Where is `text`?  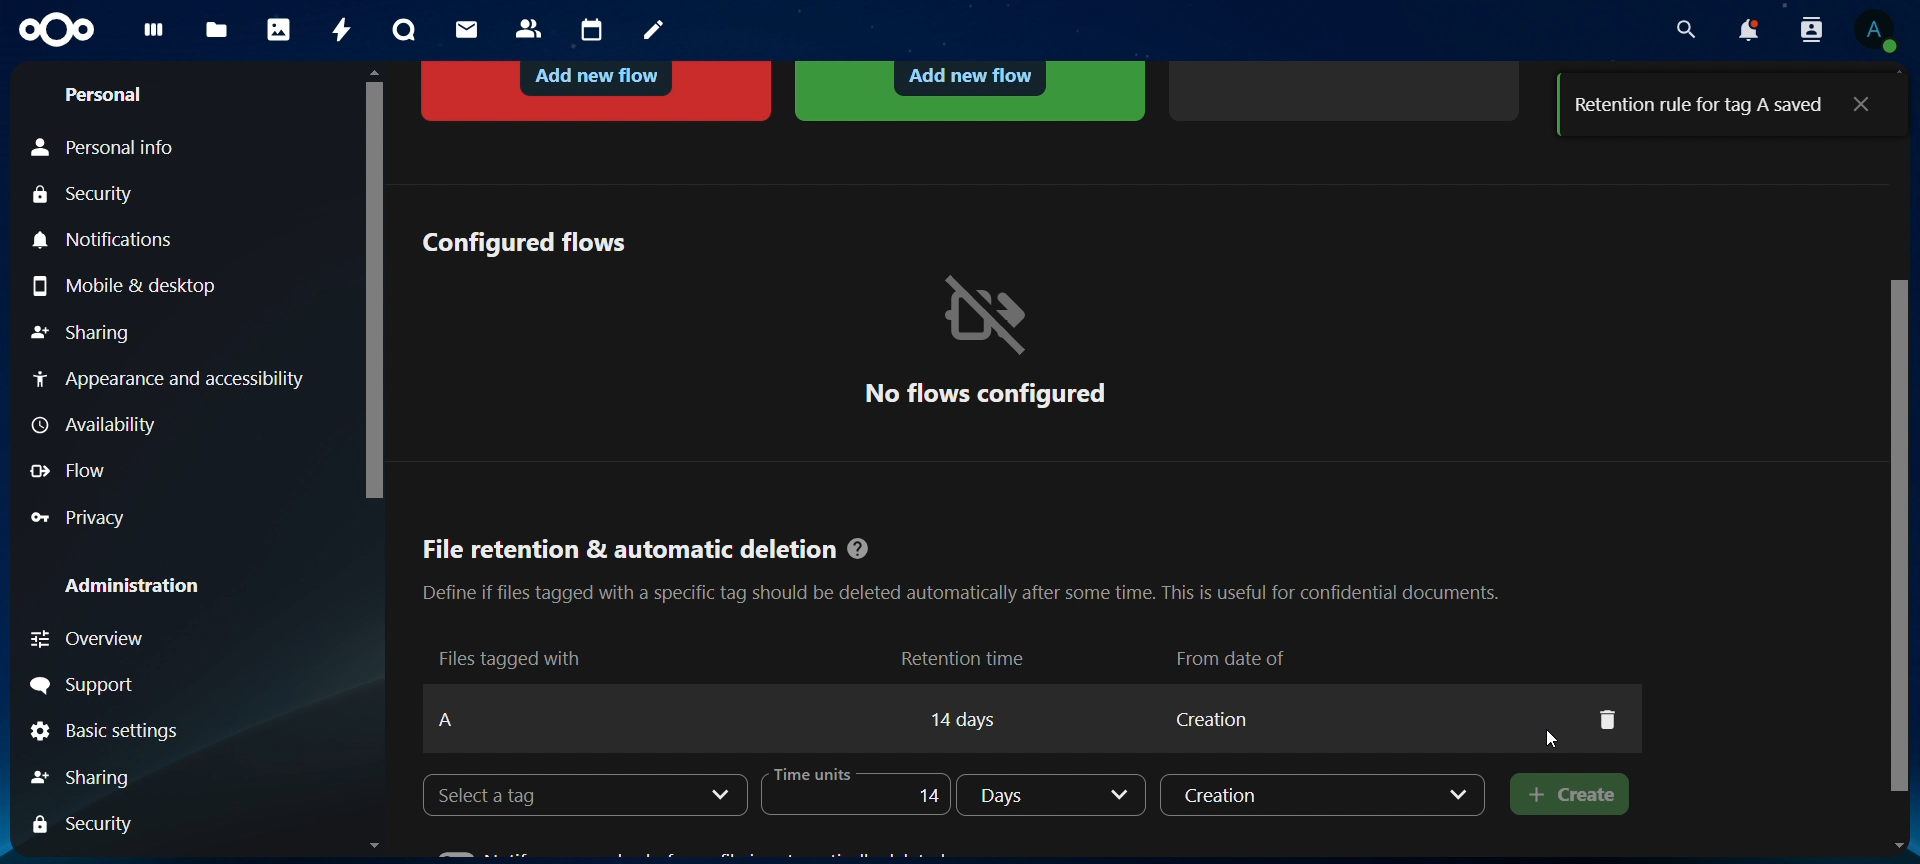 text is located at coordinates (994, 716).